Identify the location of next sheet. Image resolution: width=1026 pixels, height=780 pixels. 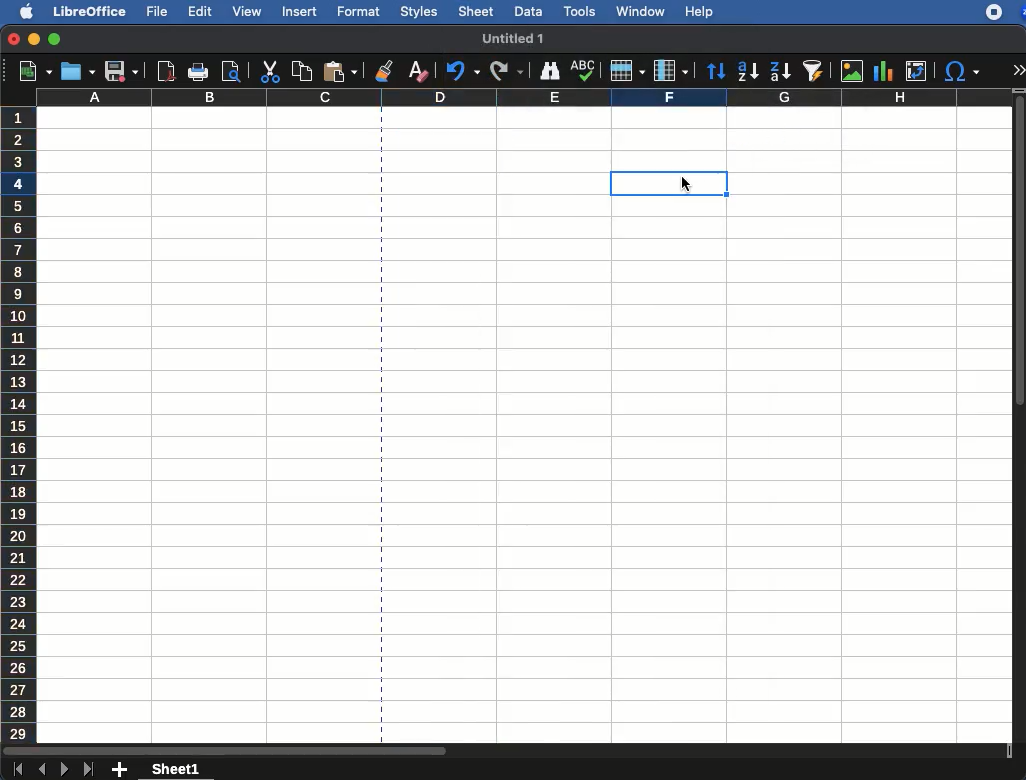
(63, 771).